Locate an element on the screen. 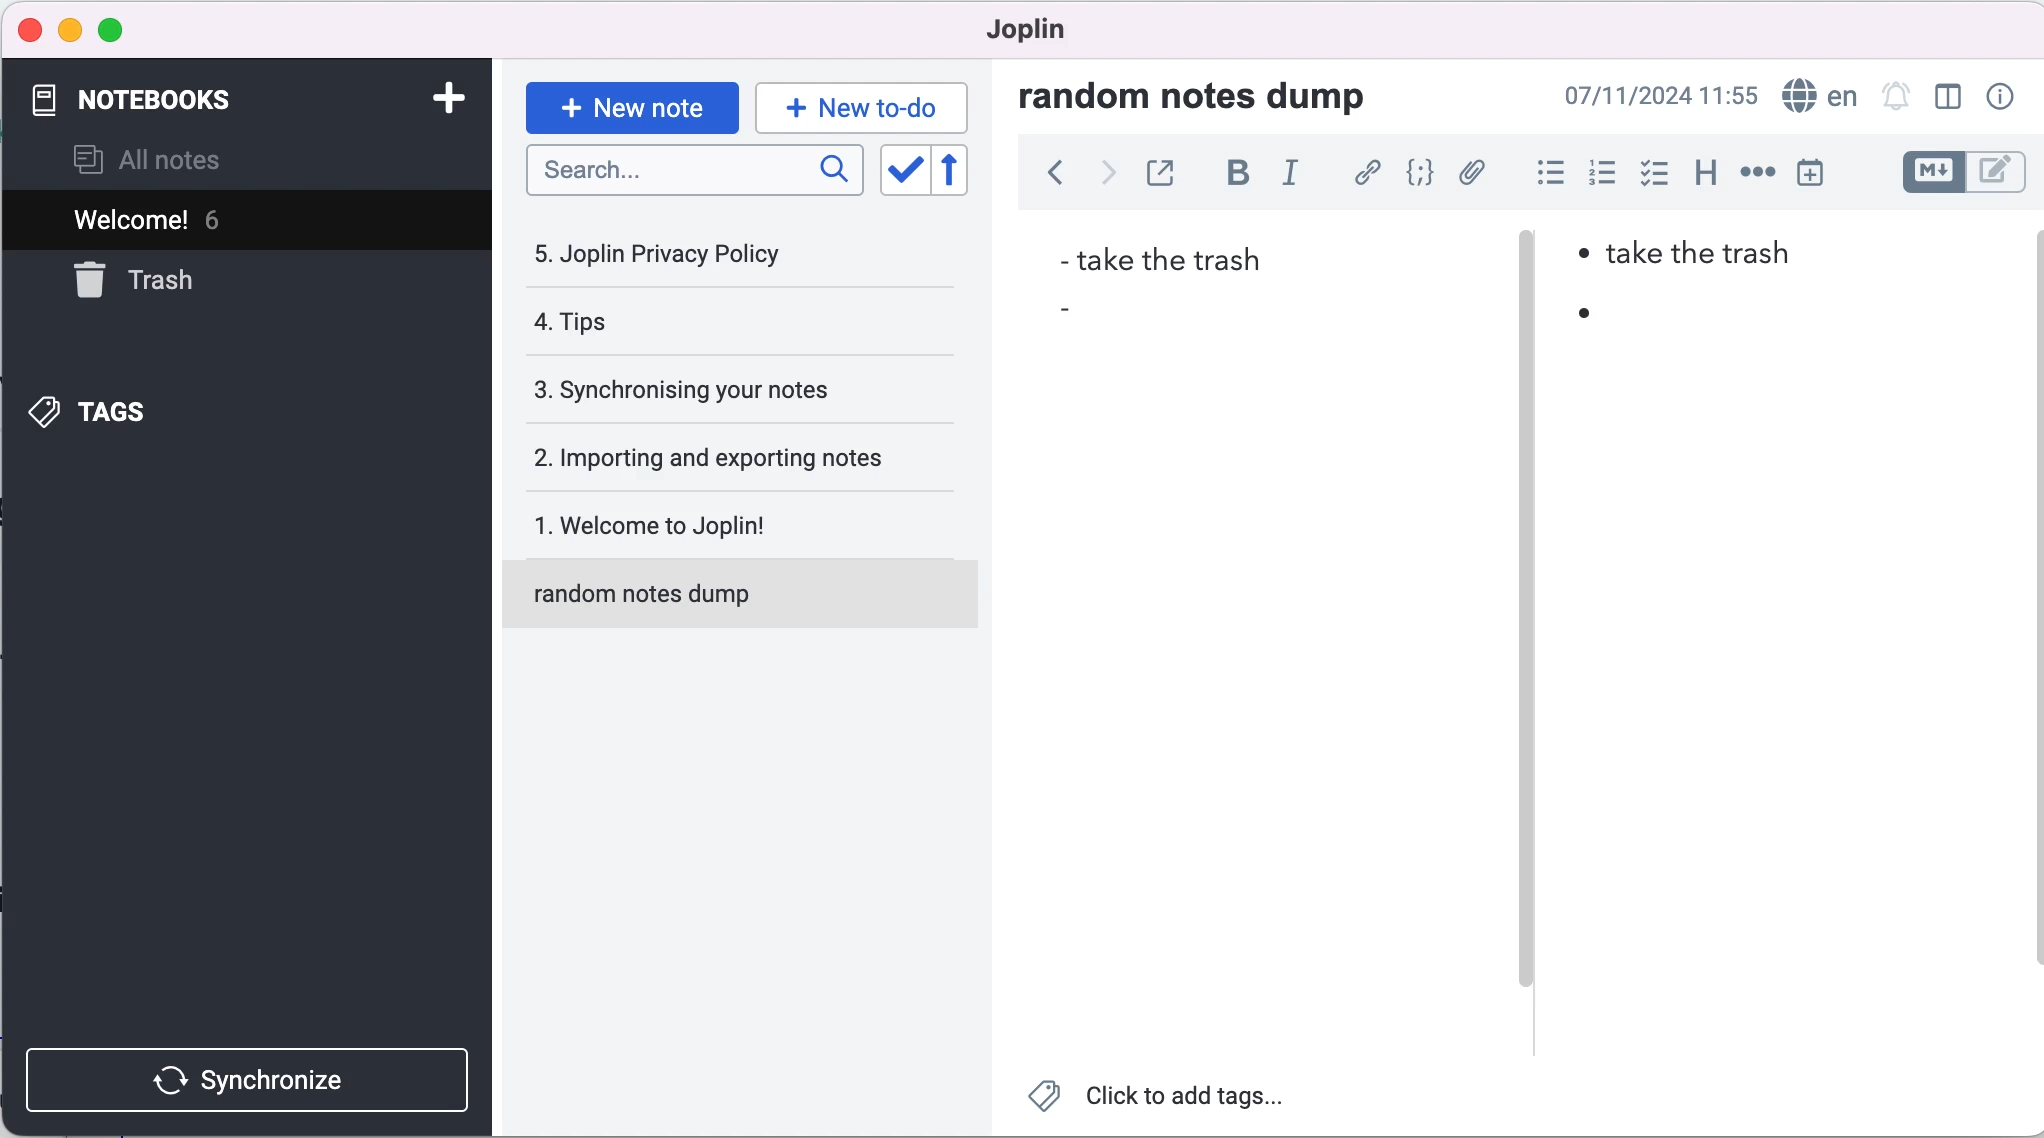 This screenshot has height=1138, width=2044. tips is located at coordinates (691, 326).